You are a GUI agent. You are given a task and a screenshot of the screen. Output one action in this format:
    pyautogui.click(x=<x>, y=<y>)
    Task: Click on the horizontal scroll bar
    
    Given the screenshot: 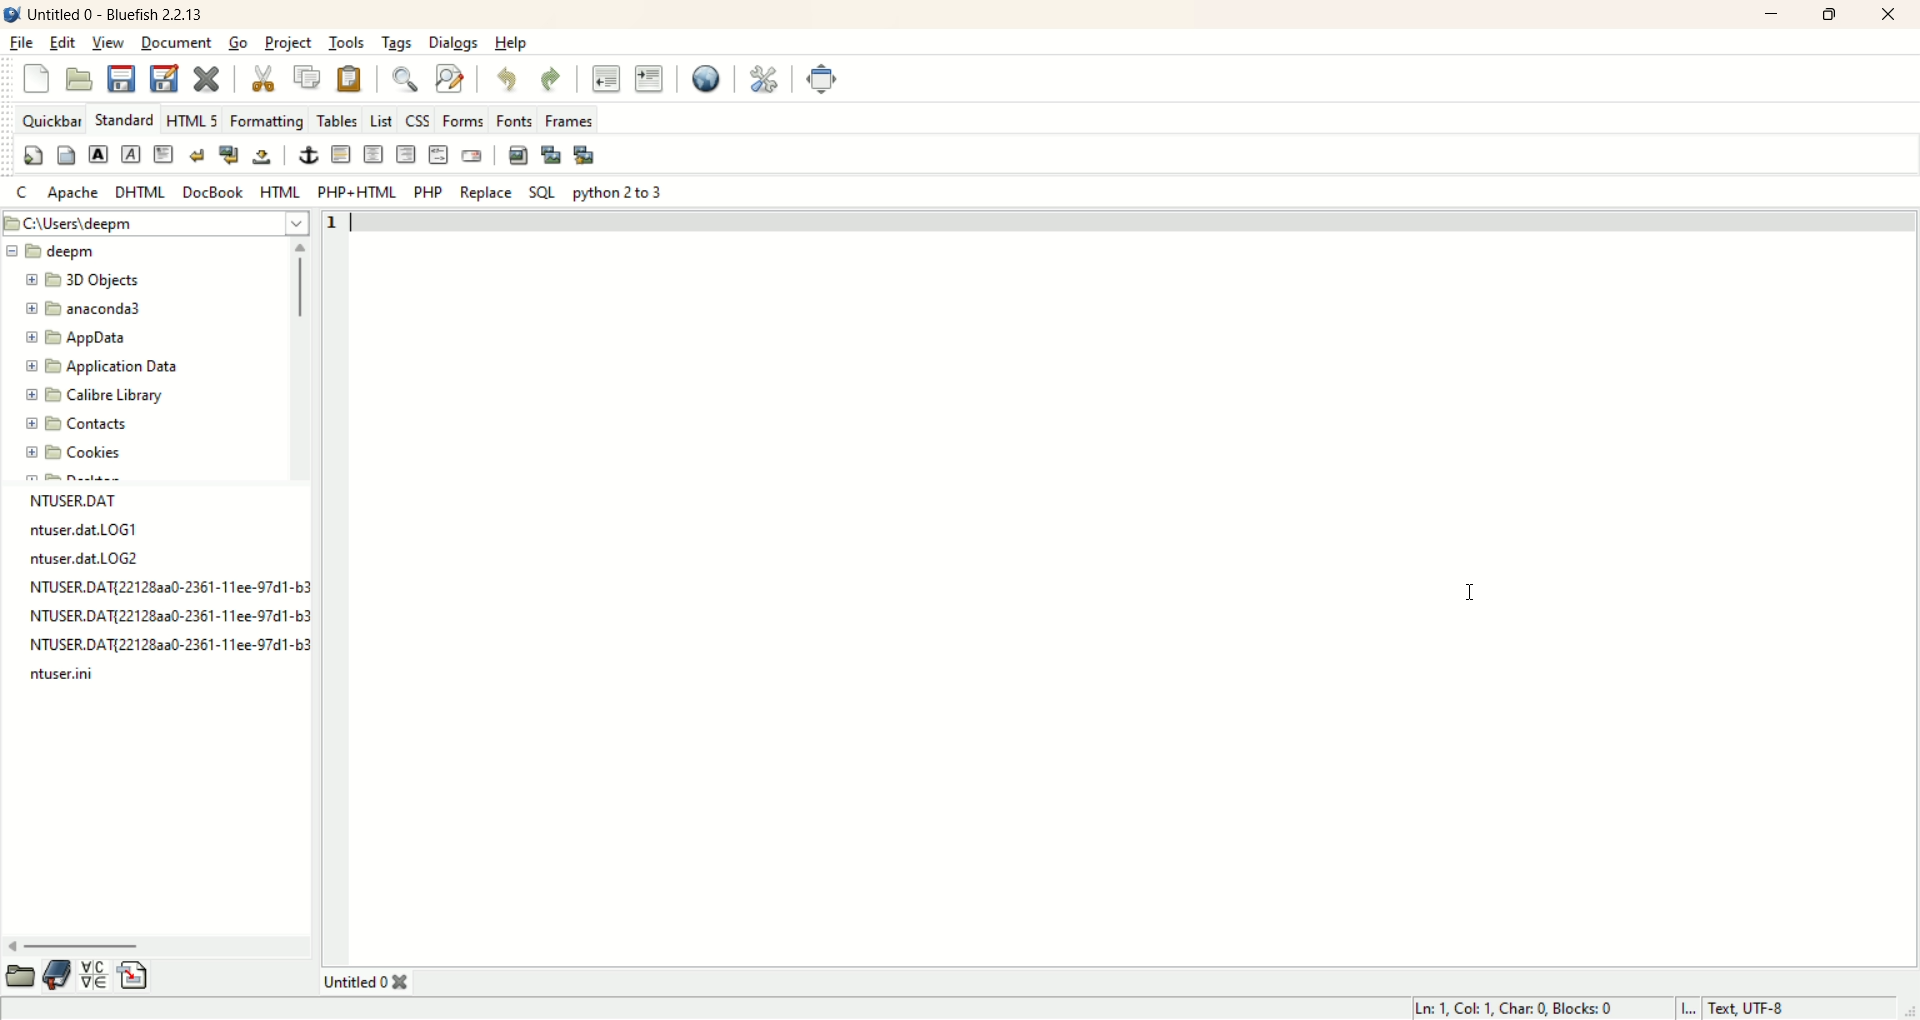 What is the action you would take?
    pyautogui.click(x=155, y=942)
    